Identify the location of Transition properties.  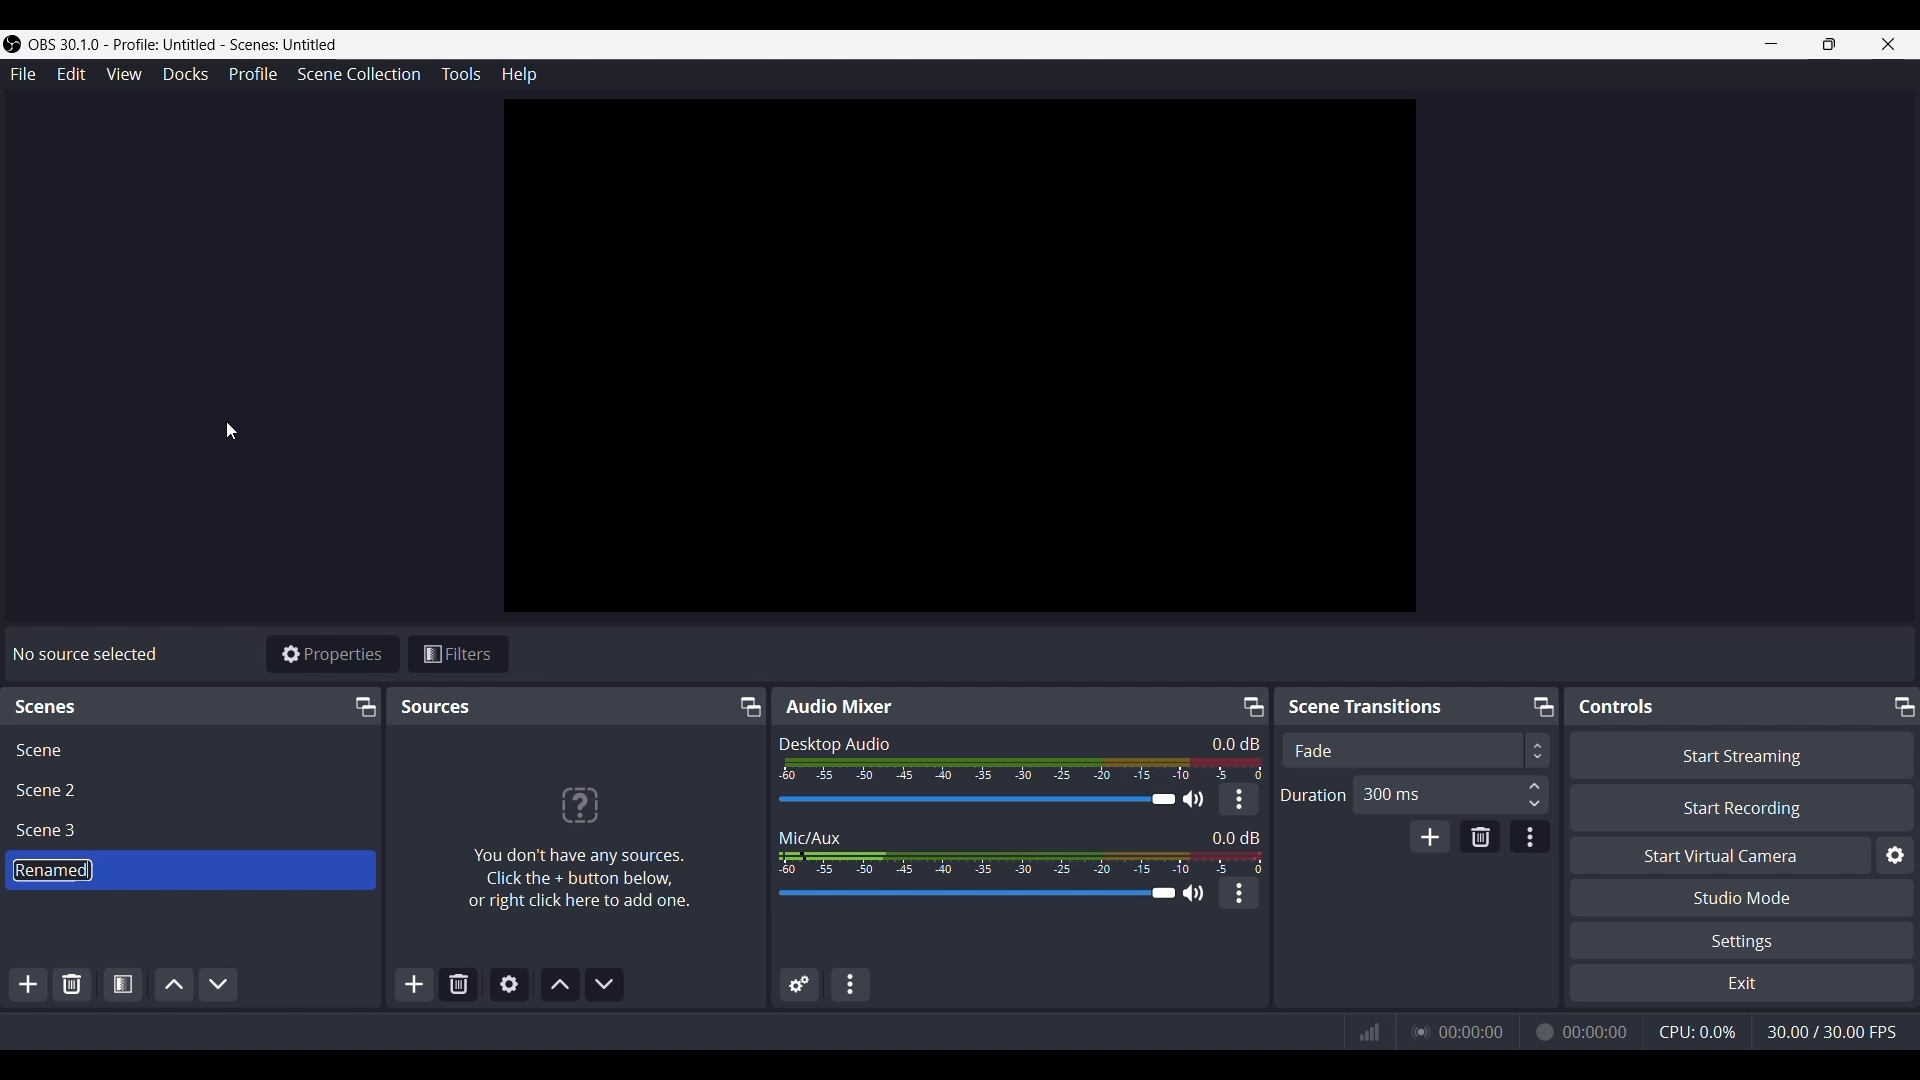
(1528, 837).